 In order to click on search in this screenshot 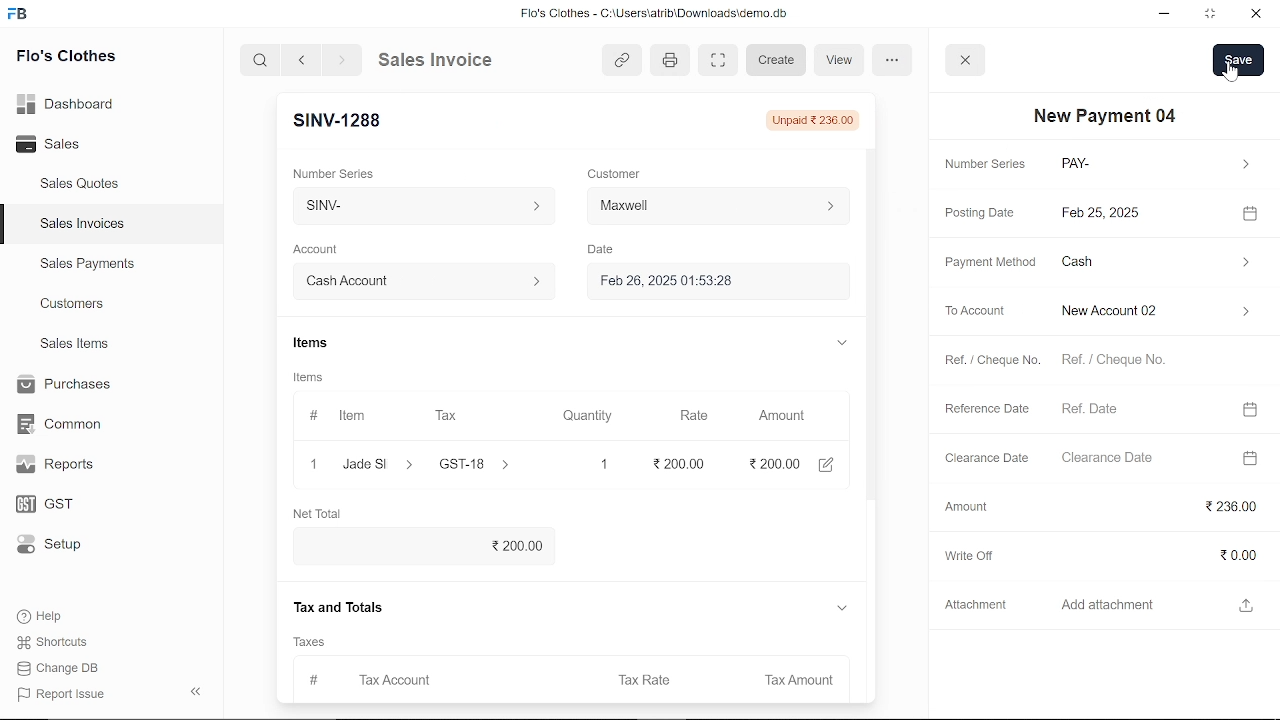, I will do `click(262, 59)`.